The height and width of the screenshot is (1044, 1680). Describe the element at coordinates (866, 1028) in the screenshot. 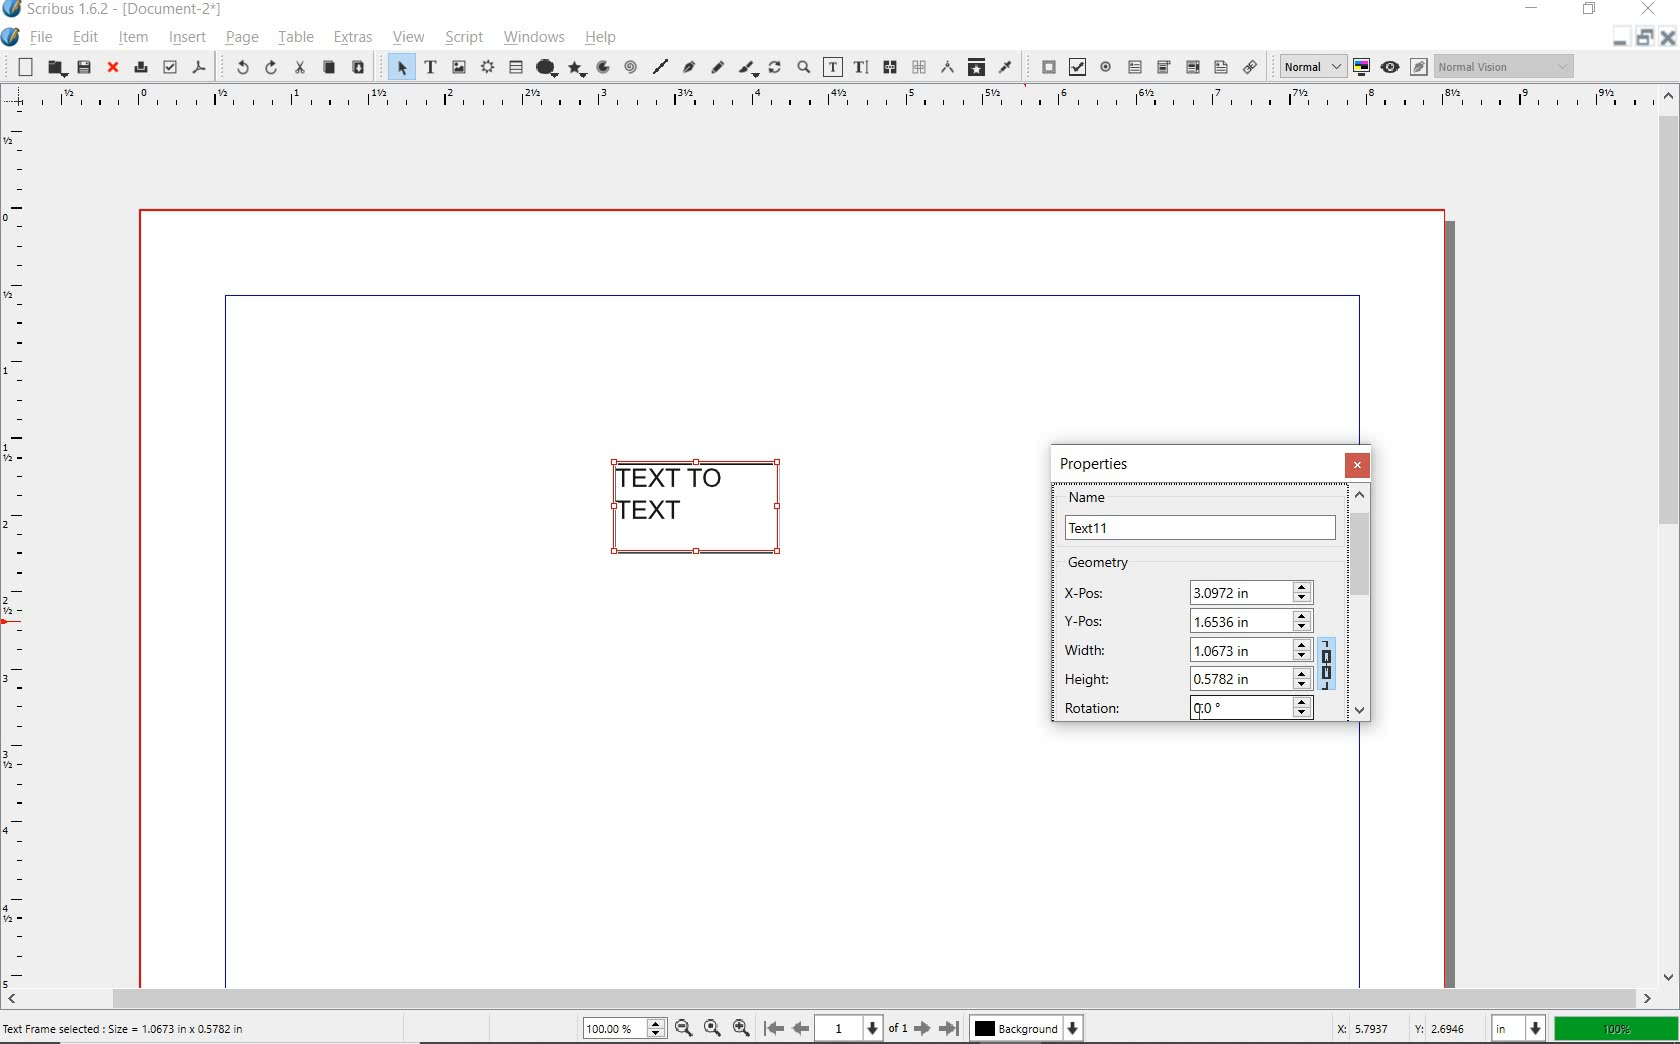

I see `current page` at that location.